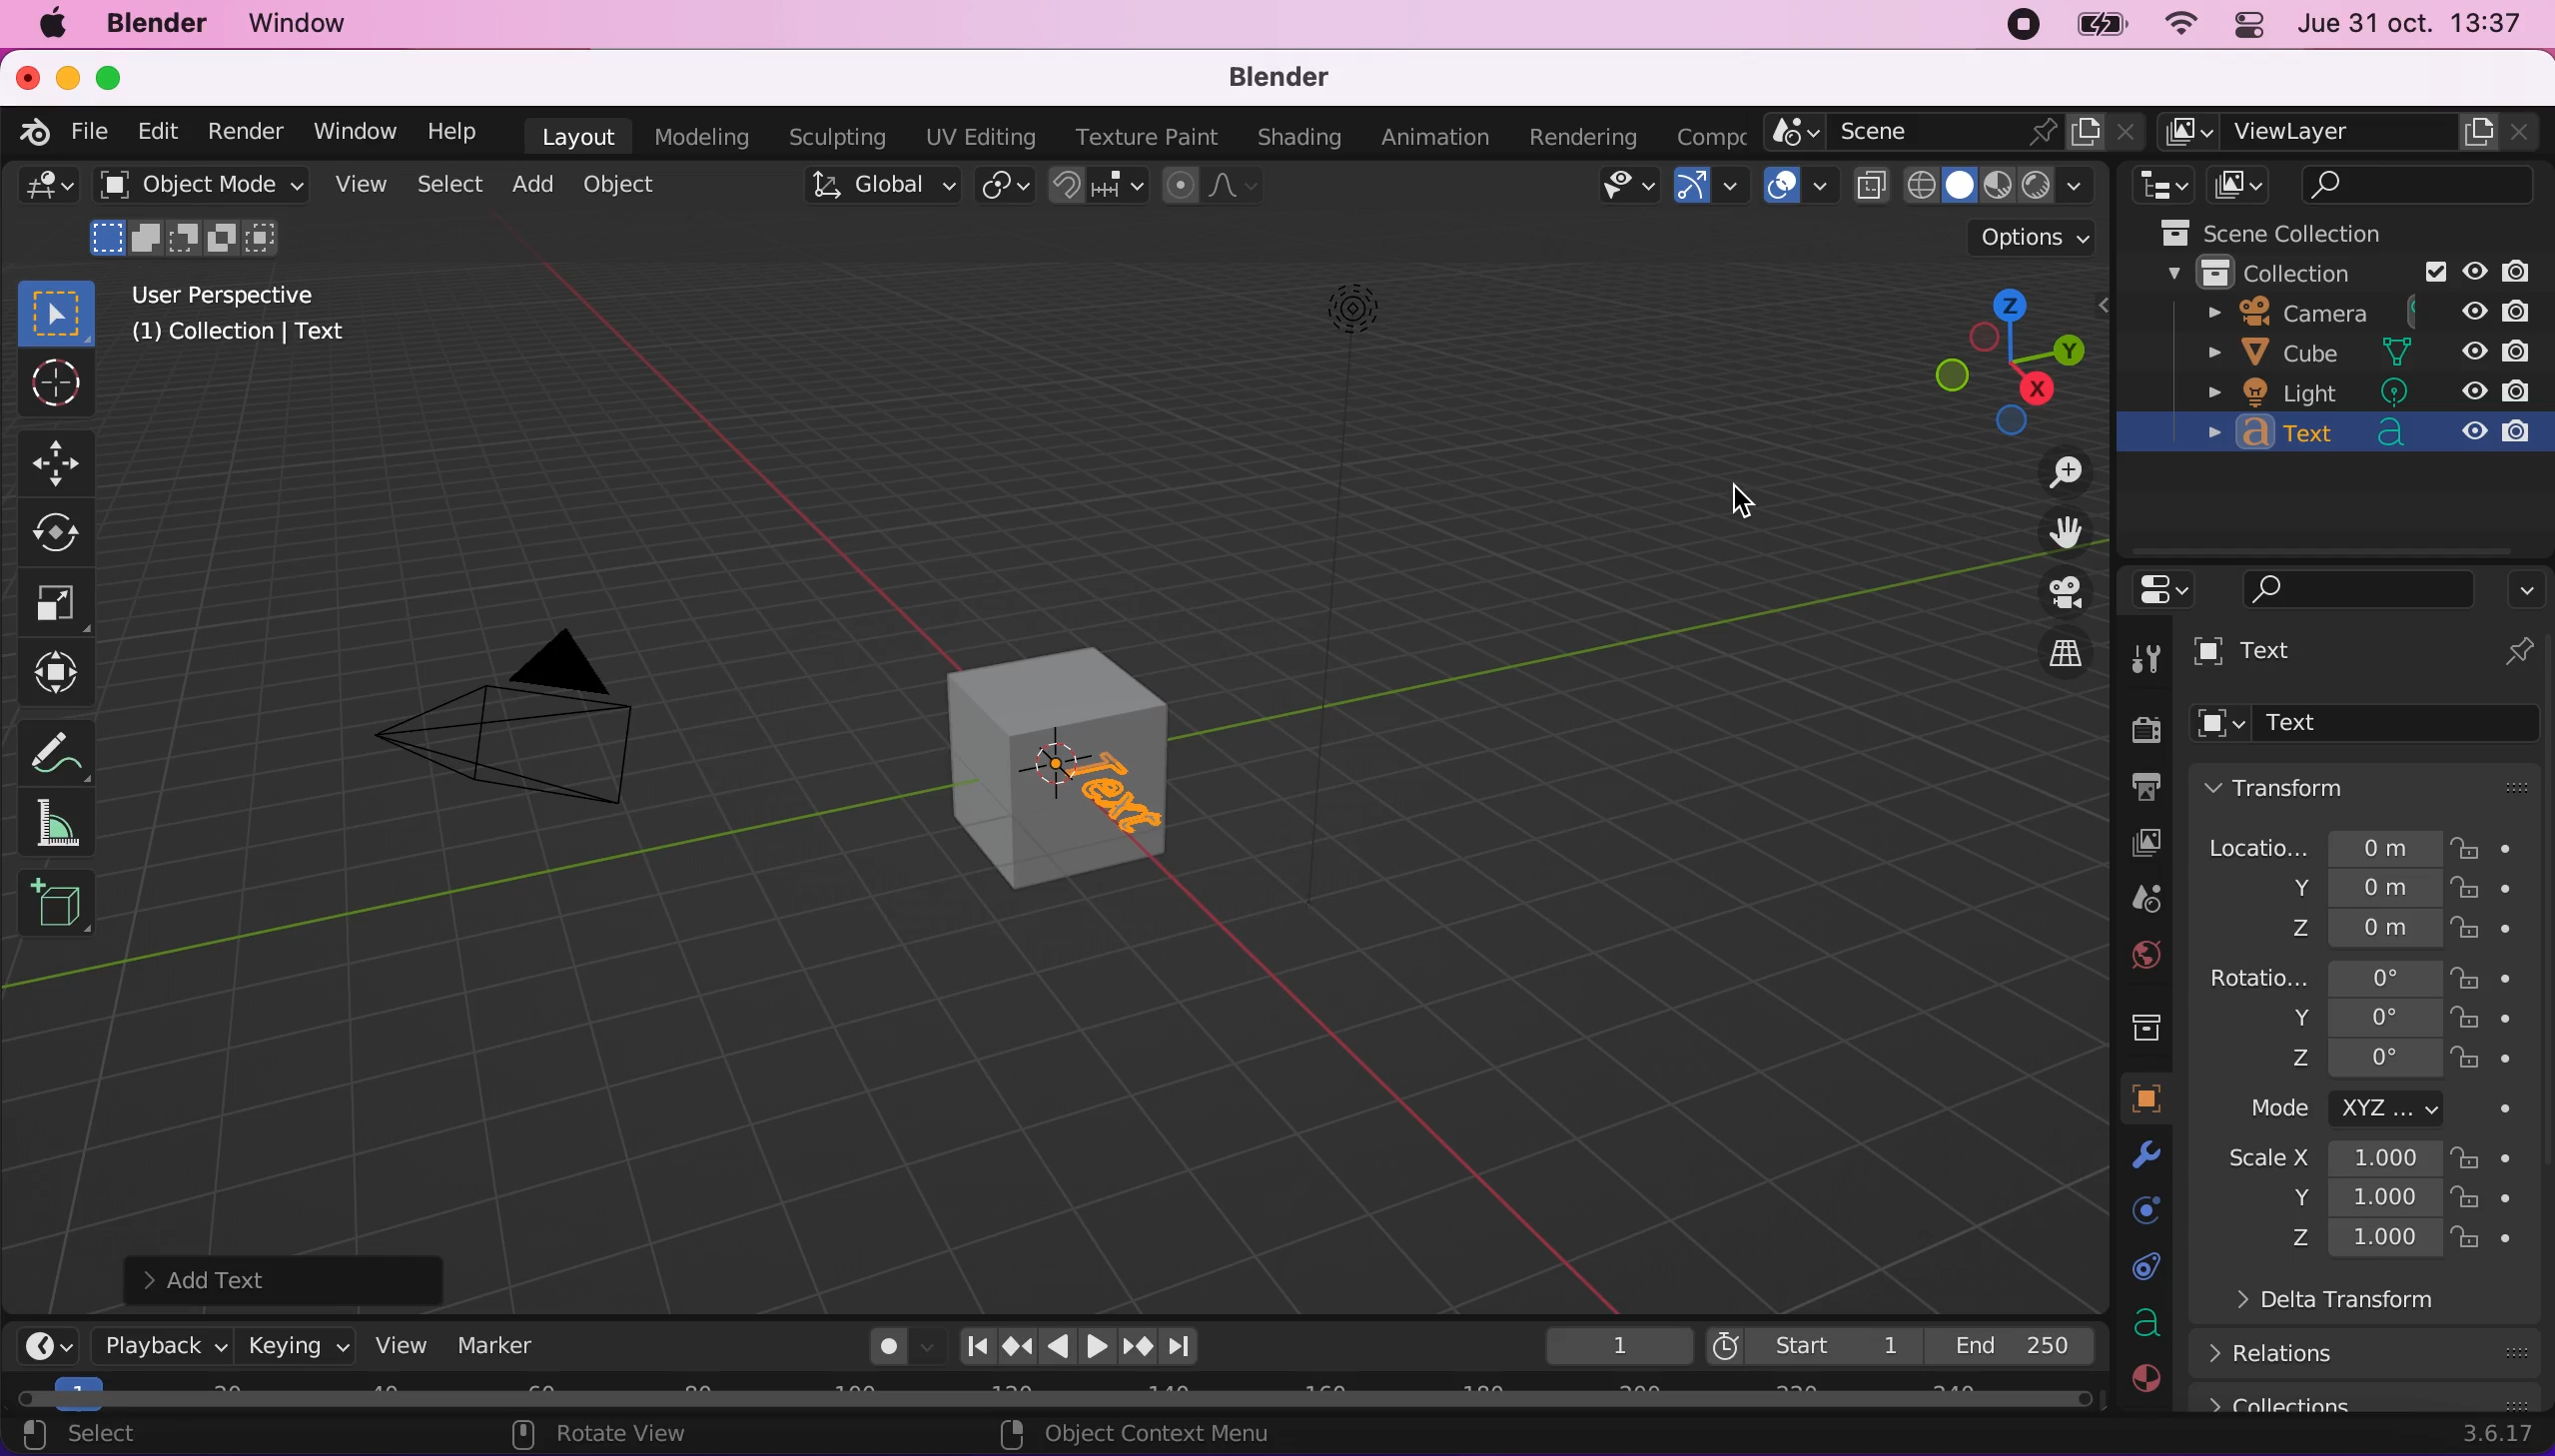 Image resolution: width=2555 pixels, height=1456 pixels. I want to click on help, so click(457, 130).